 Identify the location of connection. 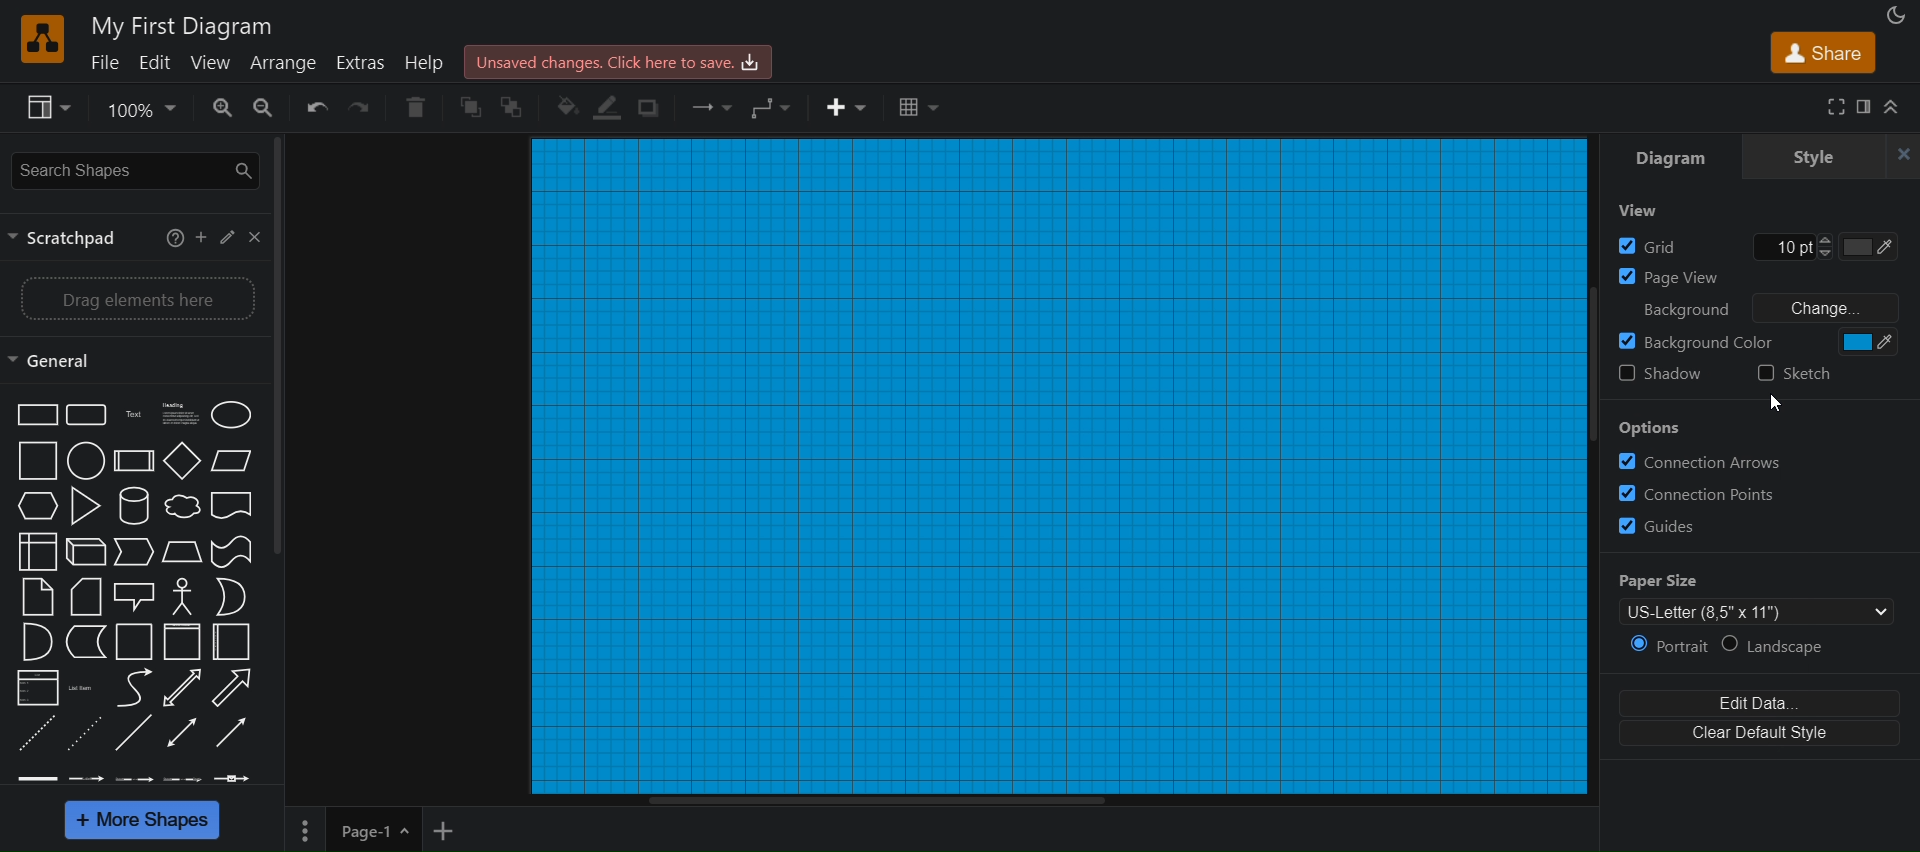
(712, 108).